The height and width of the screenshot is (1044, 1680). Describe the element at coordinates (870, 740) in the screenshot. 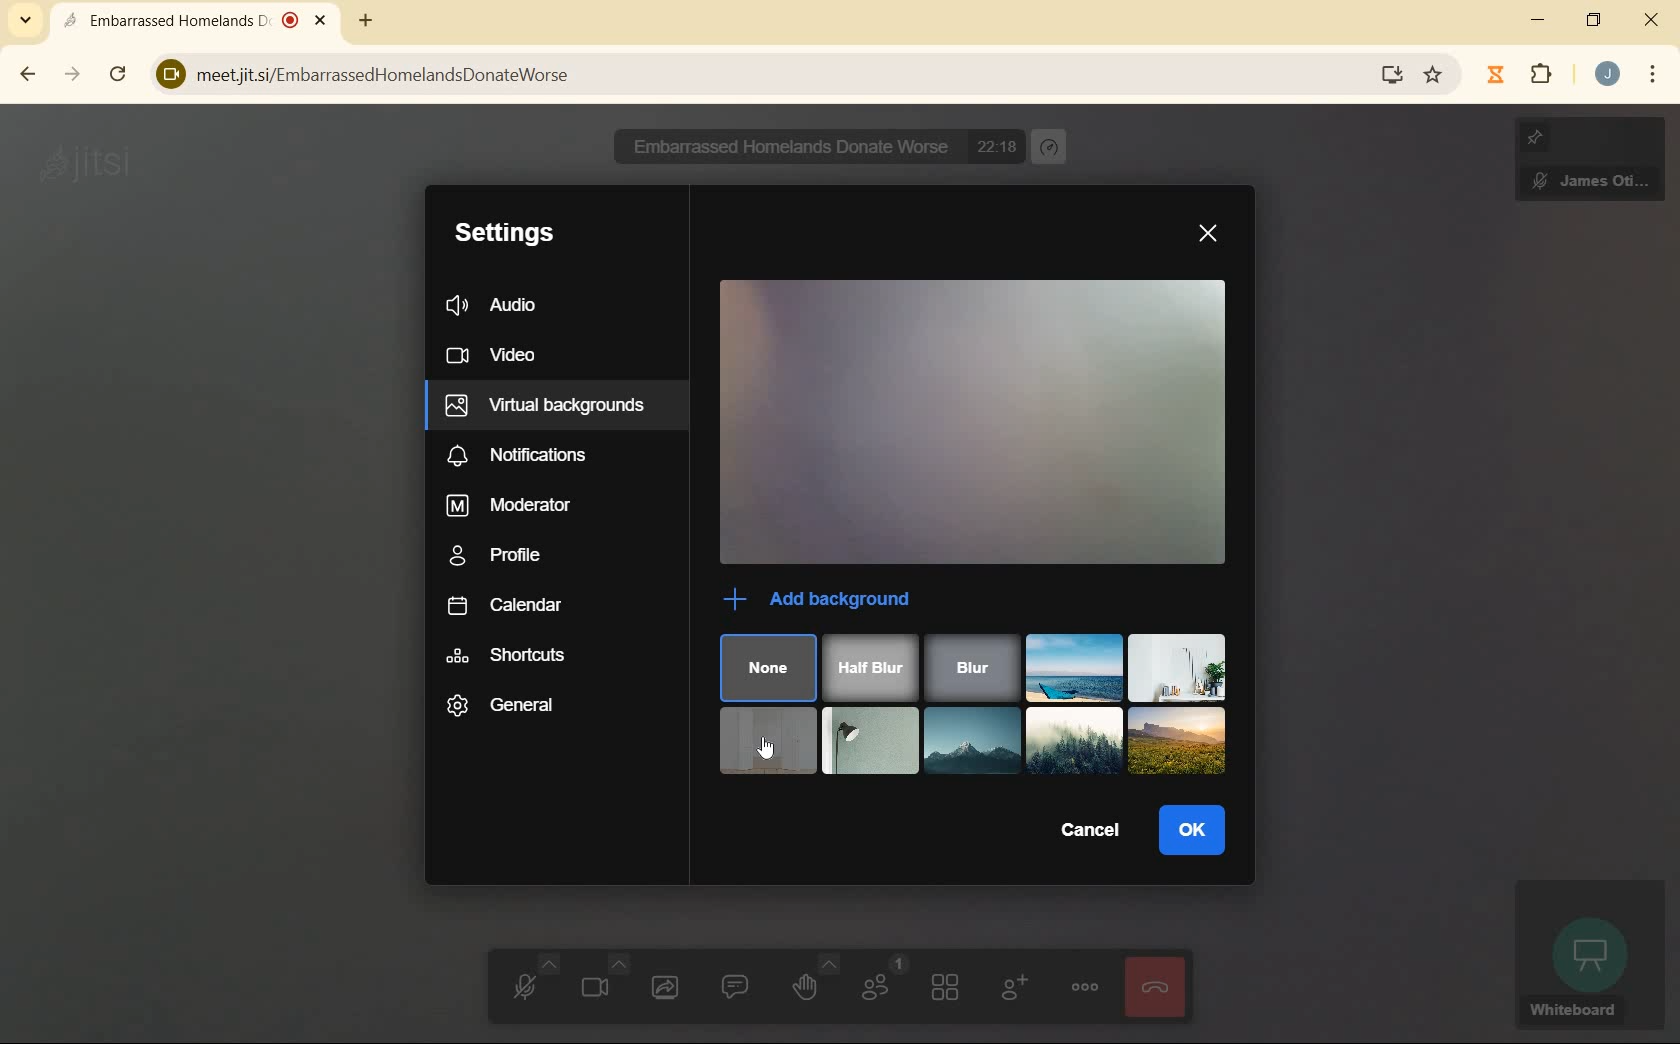

I see `black floor lumpt` at that location.